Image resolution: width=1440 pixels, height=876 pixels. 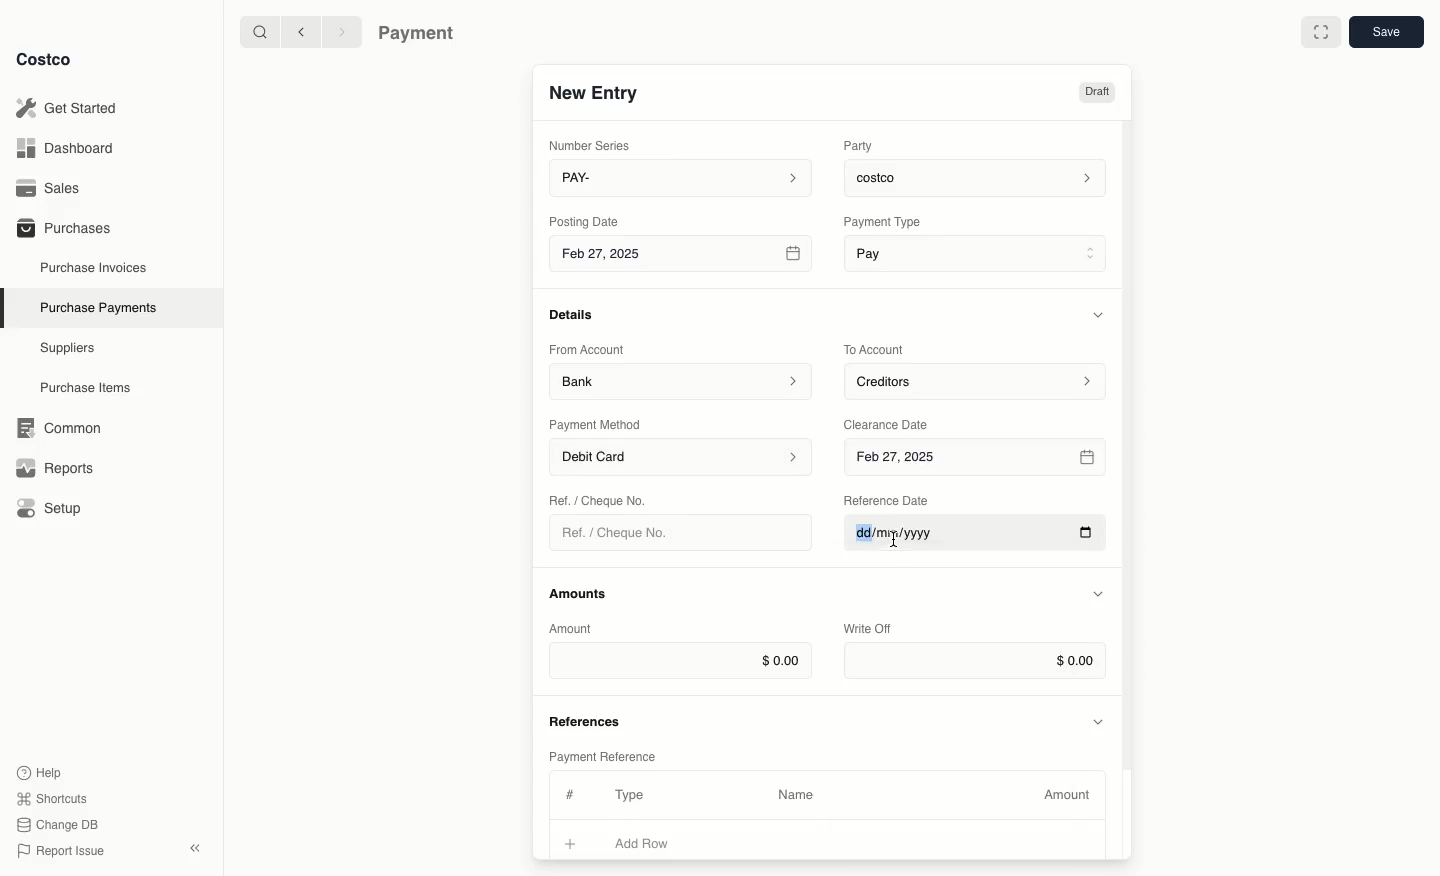 What do you see at coordinates (975, 661) in the screenshot?
I see `$0.00` at bounding box center [975, 661].